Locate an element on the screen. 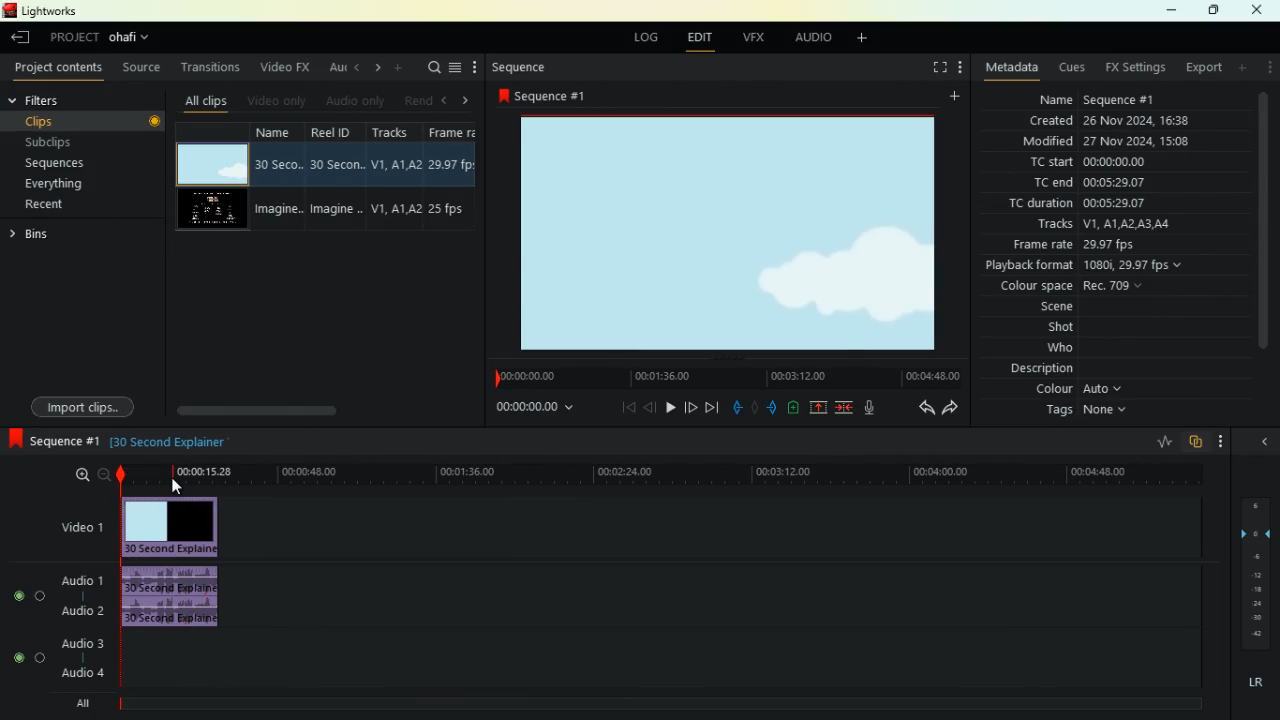 This screenshot has height=720, width=1280. audio 2 is located at coordinates (76, 611).